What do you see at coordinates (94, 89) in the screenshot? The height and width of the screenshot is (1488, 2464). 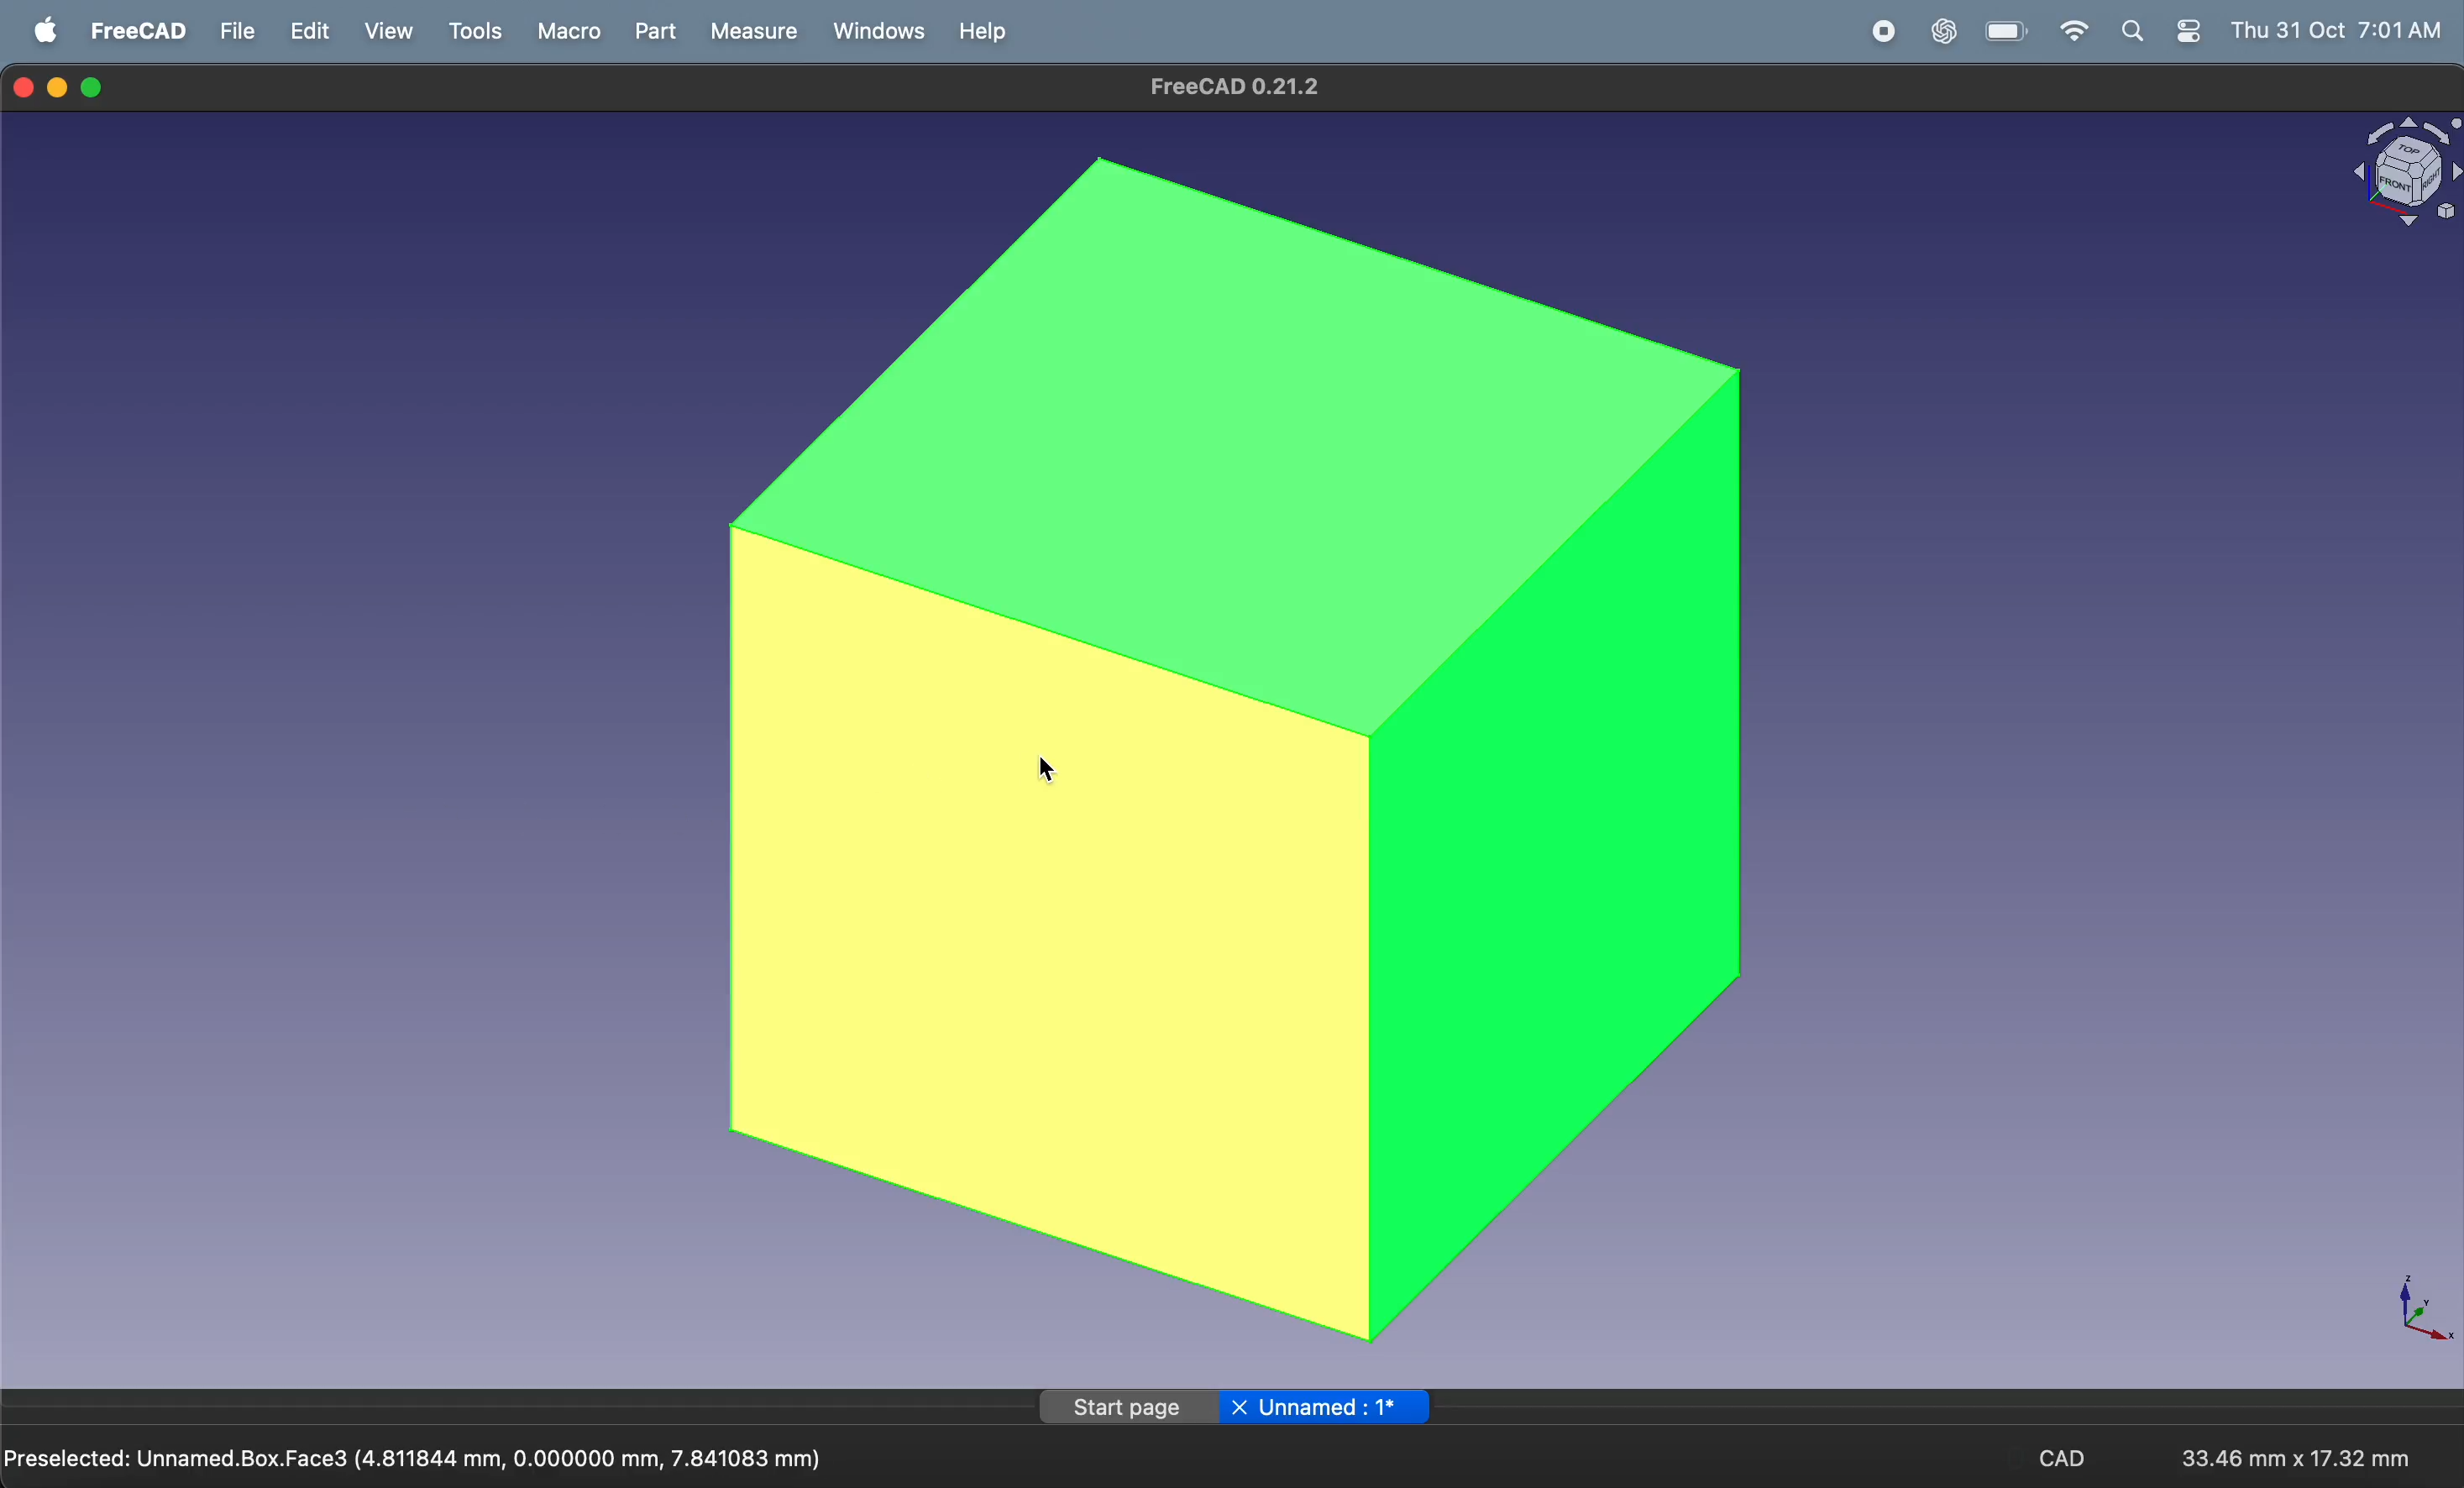 I see `maximize` at bounding box center [94, 89].